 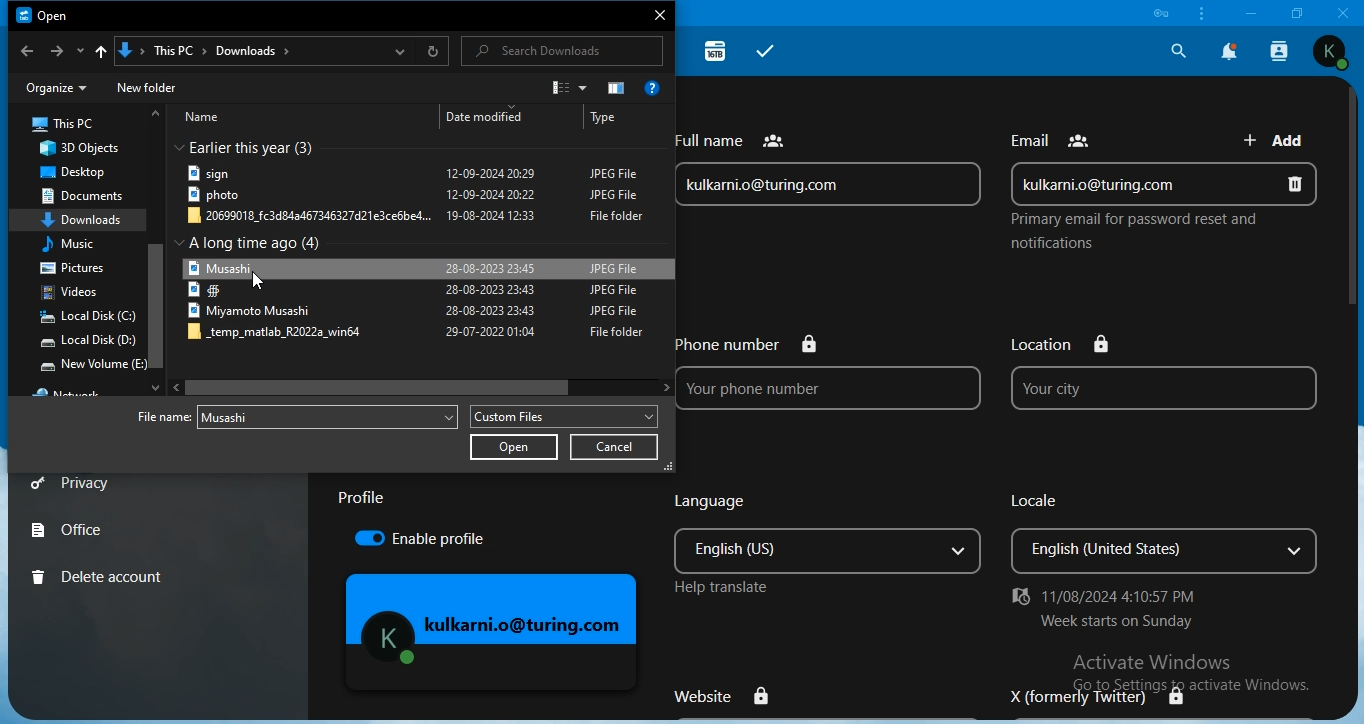 I want to click on view profile, so click(x=1331, y=52).